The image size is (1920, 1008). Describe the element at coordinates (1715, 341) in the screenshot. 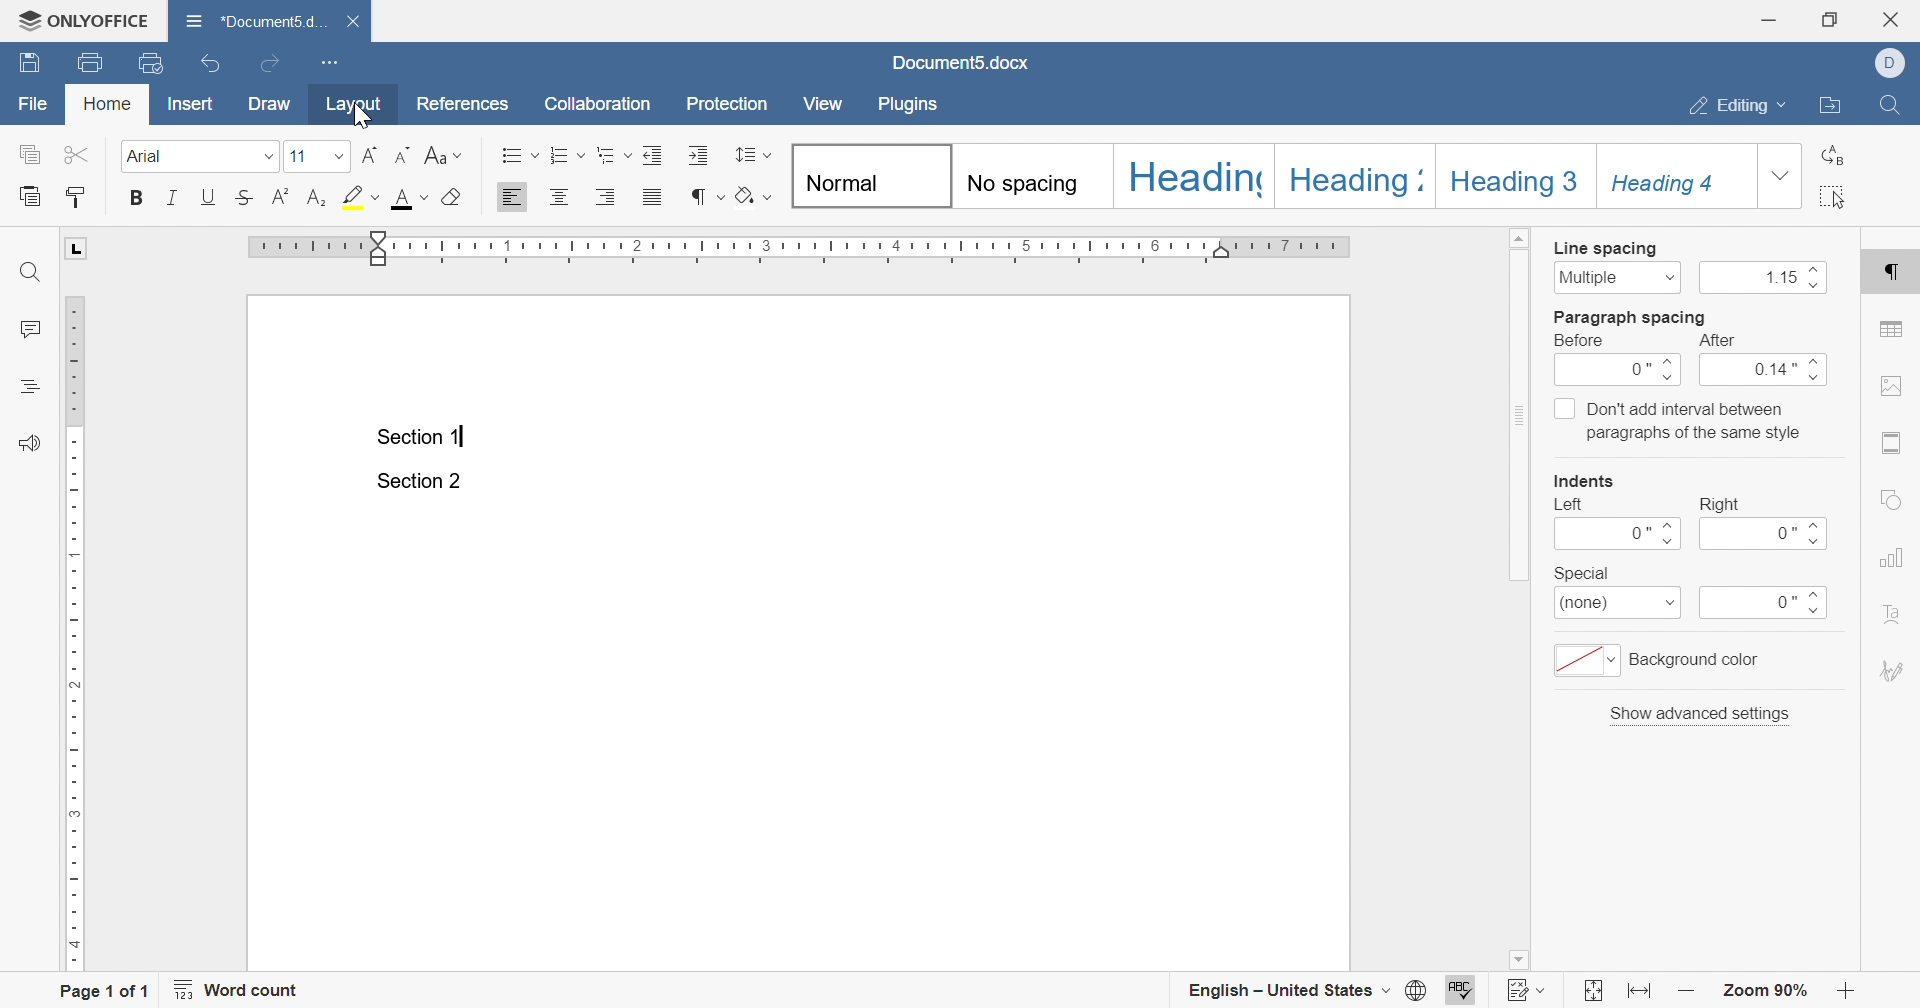

I see `after` at that location.